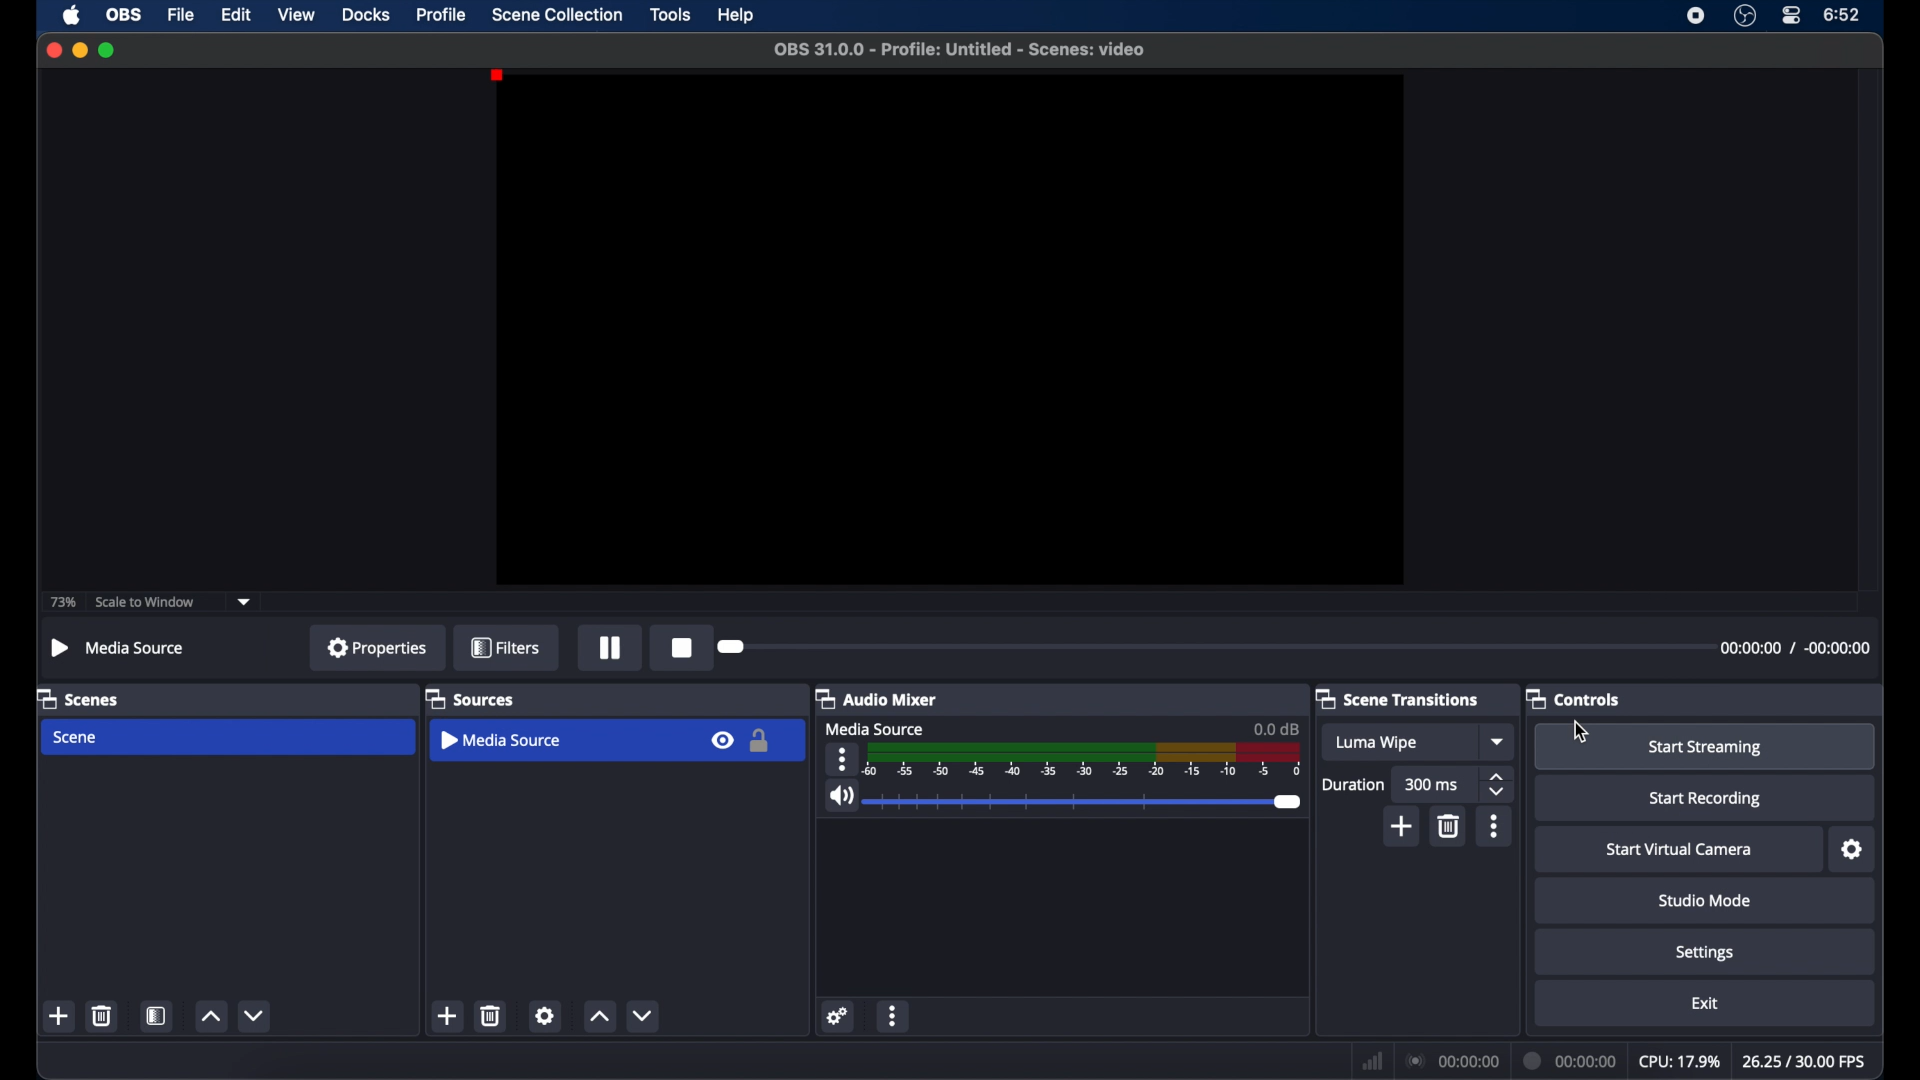 This screenshot has height=1080, width=1920. Describe the element at coordinates (505, 647) in the screenshot. I see `filters` at that location.